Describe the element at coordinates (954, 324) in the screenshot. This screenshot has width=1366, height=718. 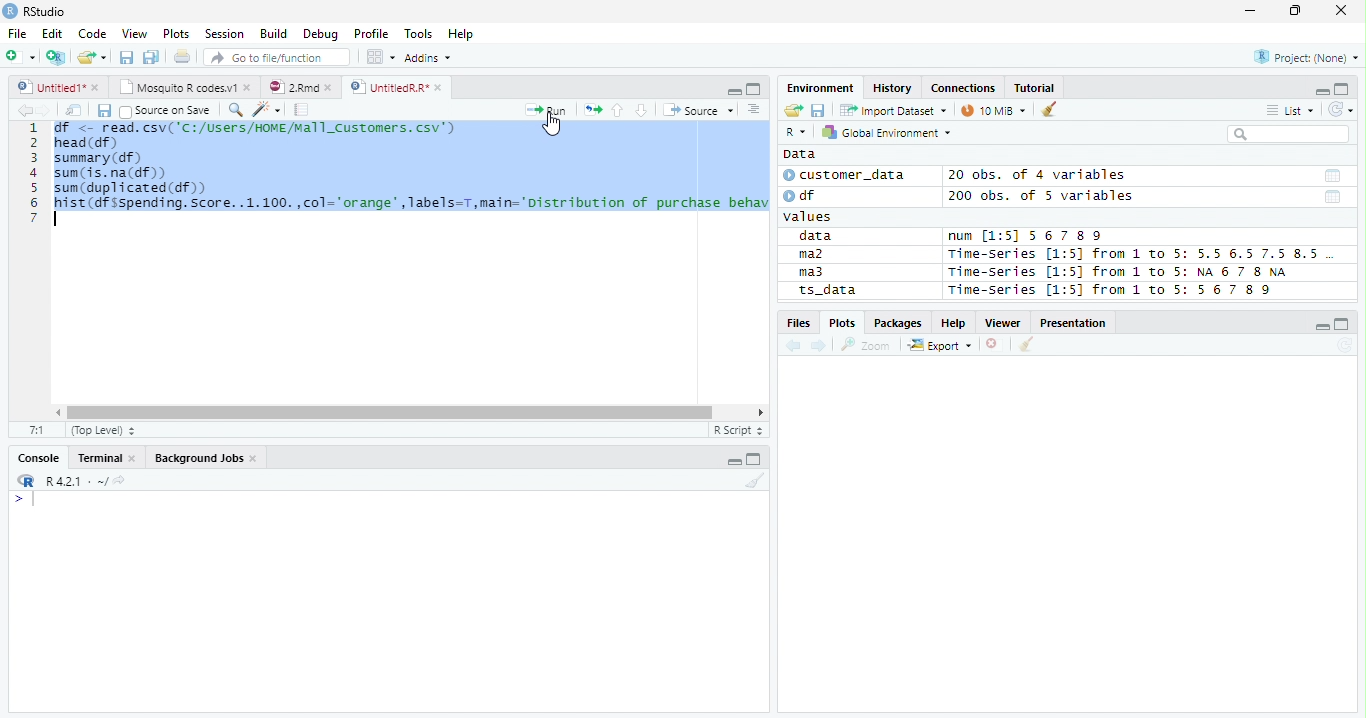
I see `Help` at that location.